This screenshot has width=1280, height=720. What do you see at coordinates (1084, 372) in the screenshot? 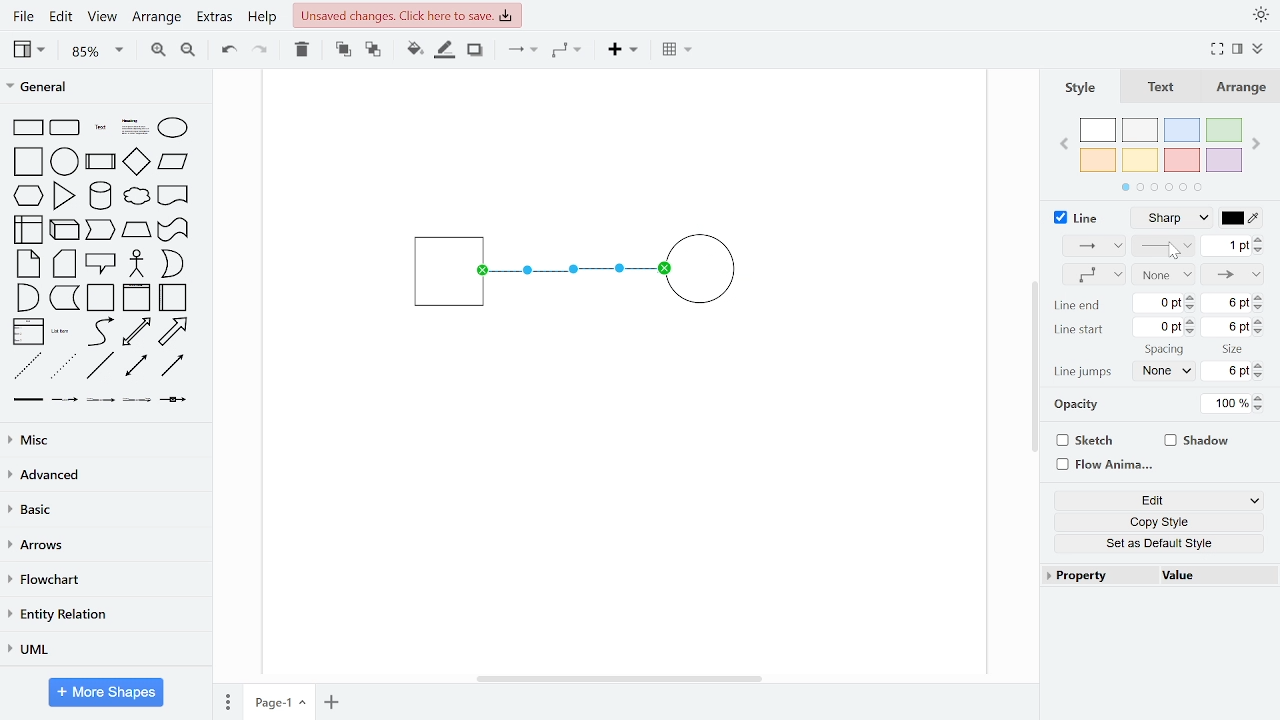
I see `line jumps` at bounding box center [1084, 372].